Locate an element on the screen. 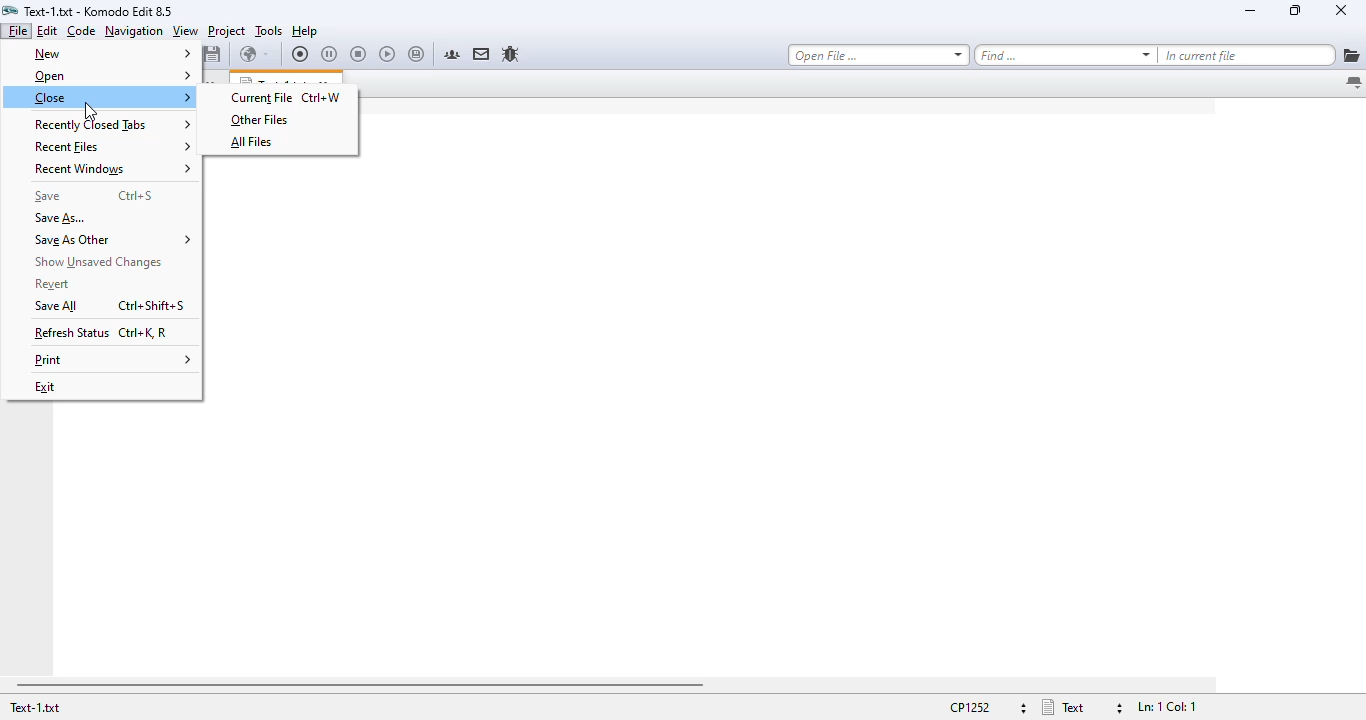  maximize is located at coordinates (1294, 9).